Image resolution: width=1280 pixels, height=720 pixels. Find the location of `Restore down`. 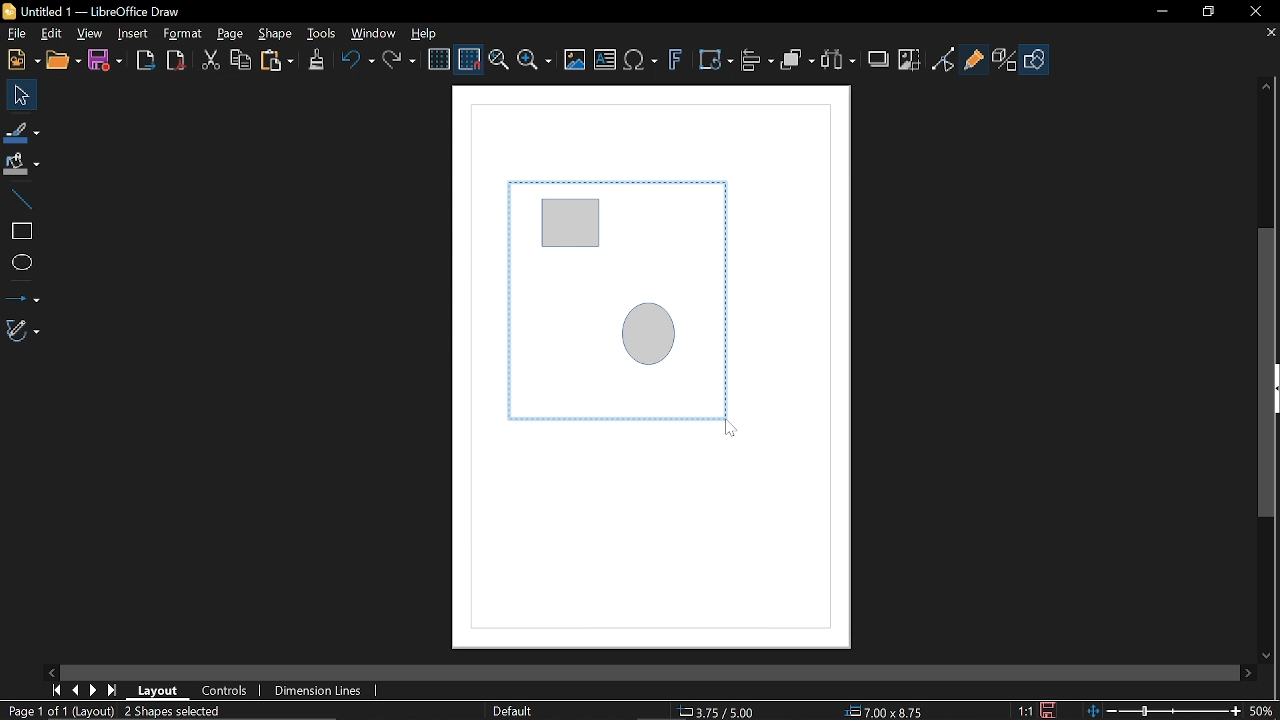

Restore down is located at coordinates (1206, 11).